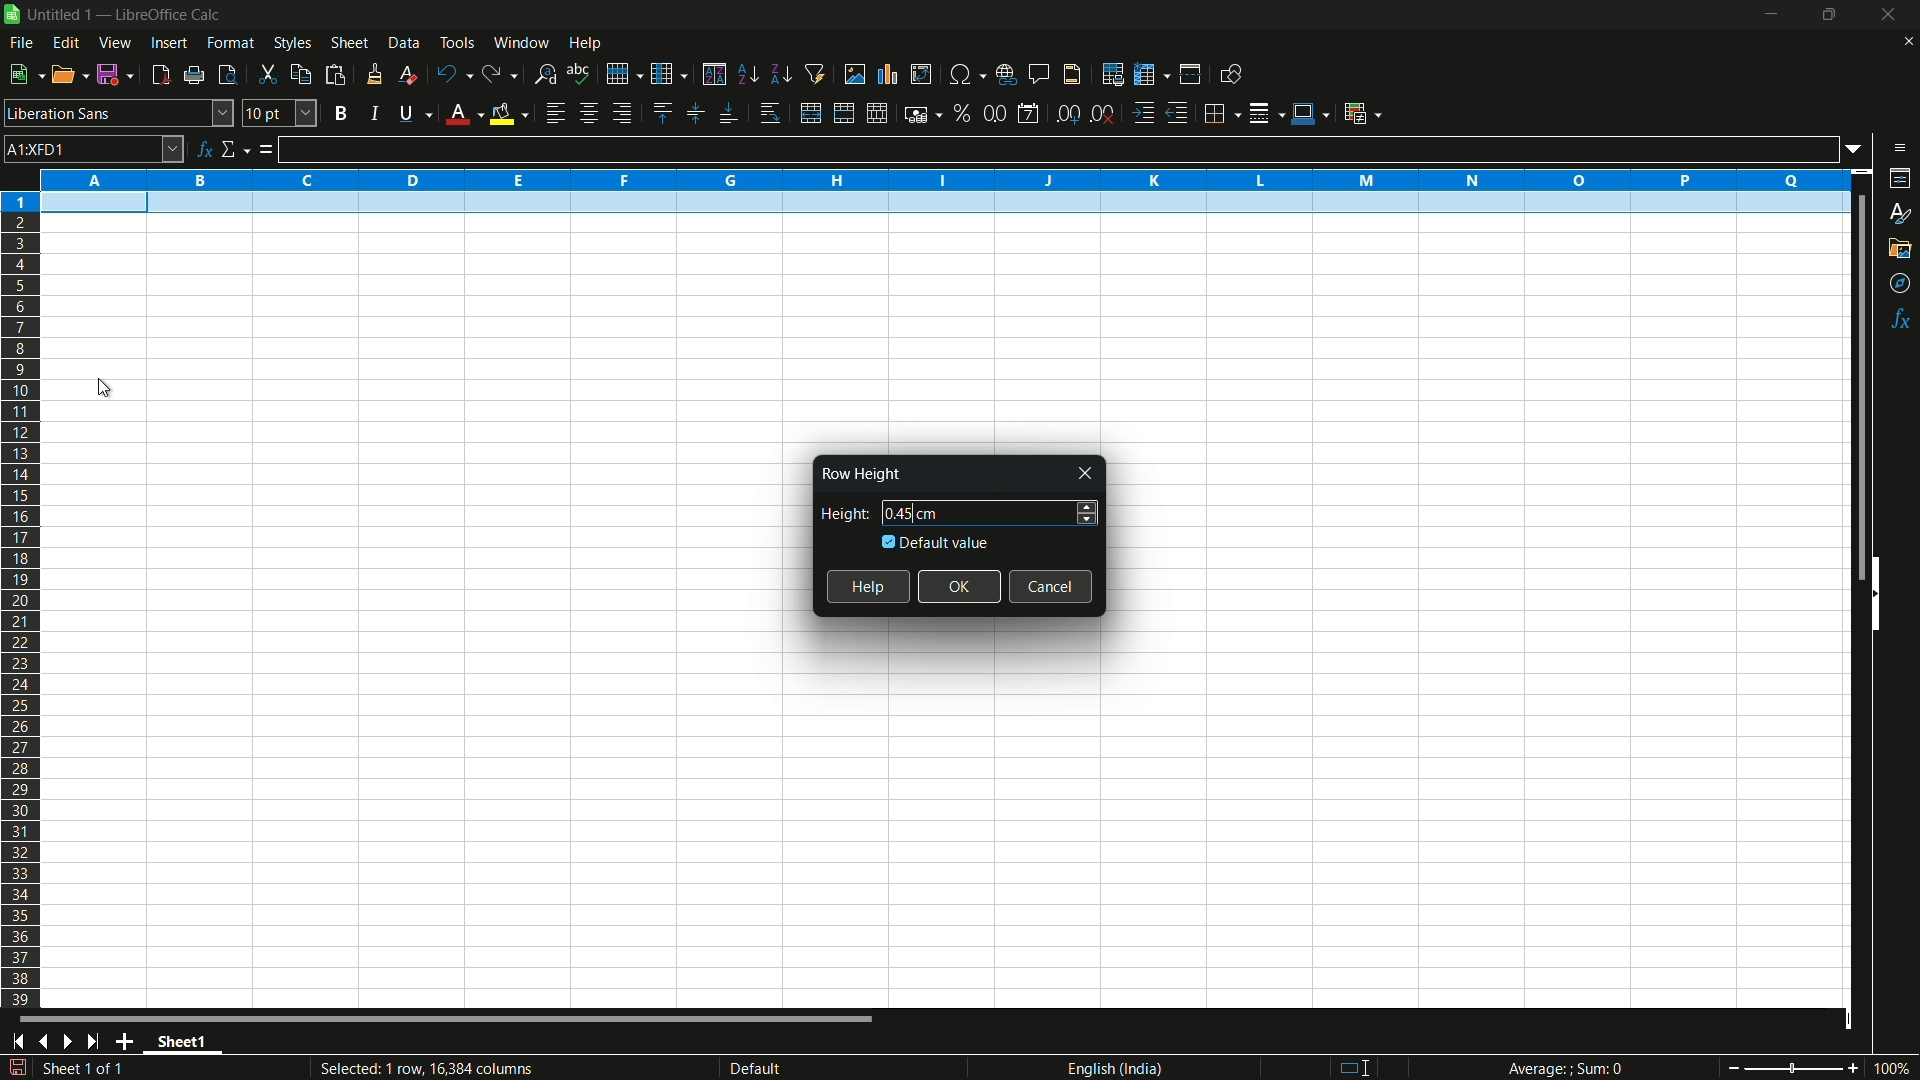 Image resolution: width=1920 pixels, height=1080 pixels. What do you see at coordinates (21, 599) in the screenshot?
I see `rows` at bounding box center [21, 599].